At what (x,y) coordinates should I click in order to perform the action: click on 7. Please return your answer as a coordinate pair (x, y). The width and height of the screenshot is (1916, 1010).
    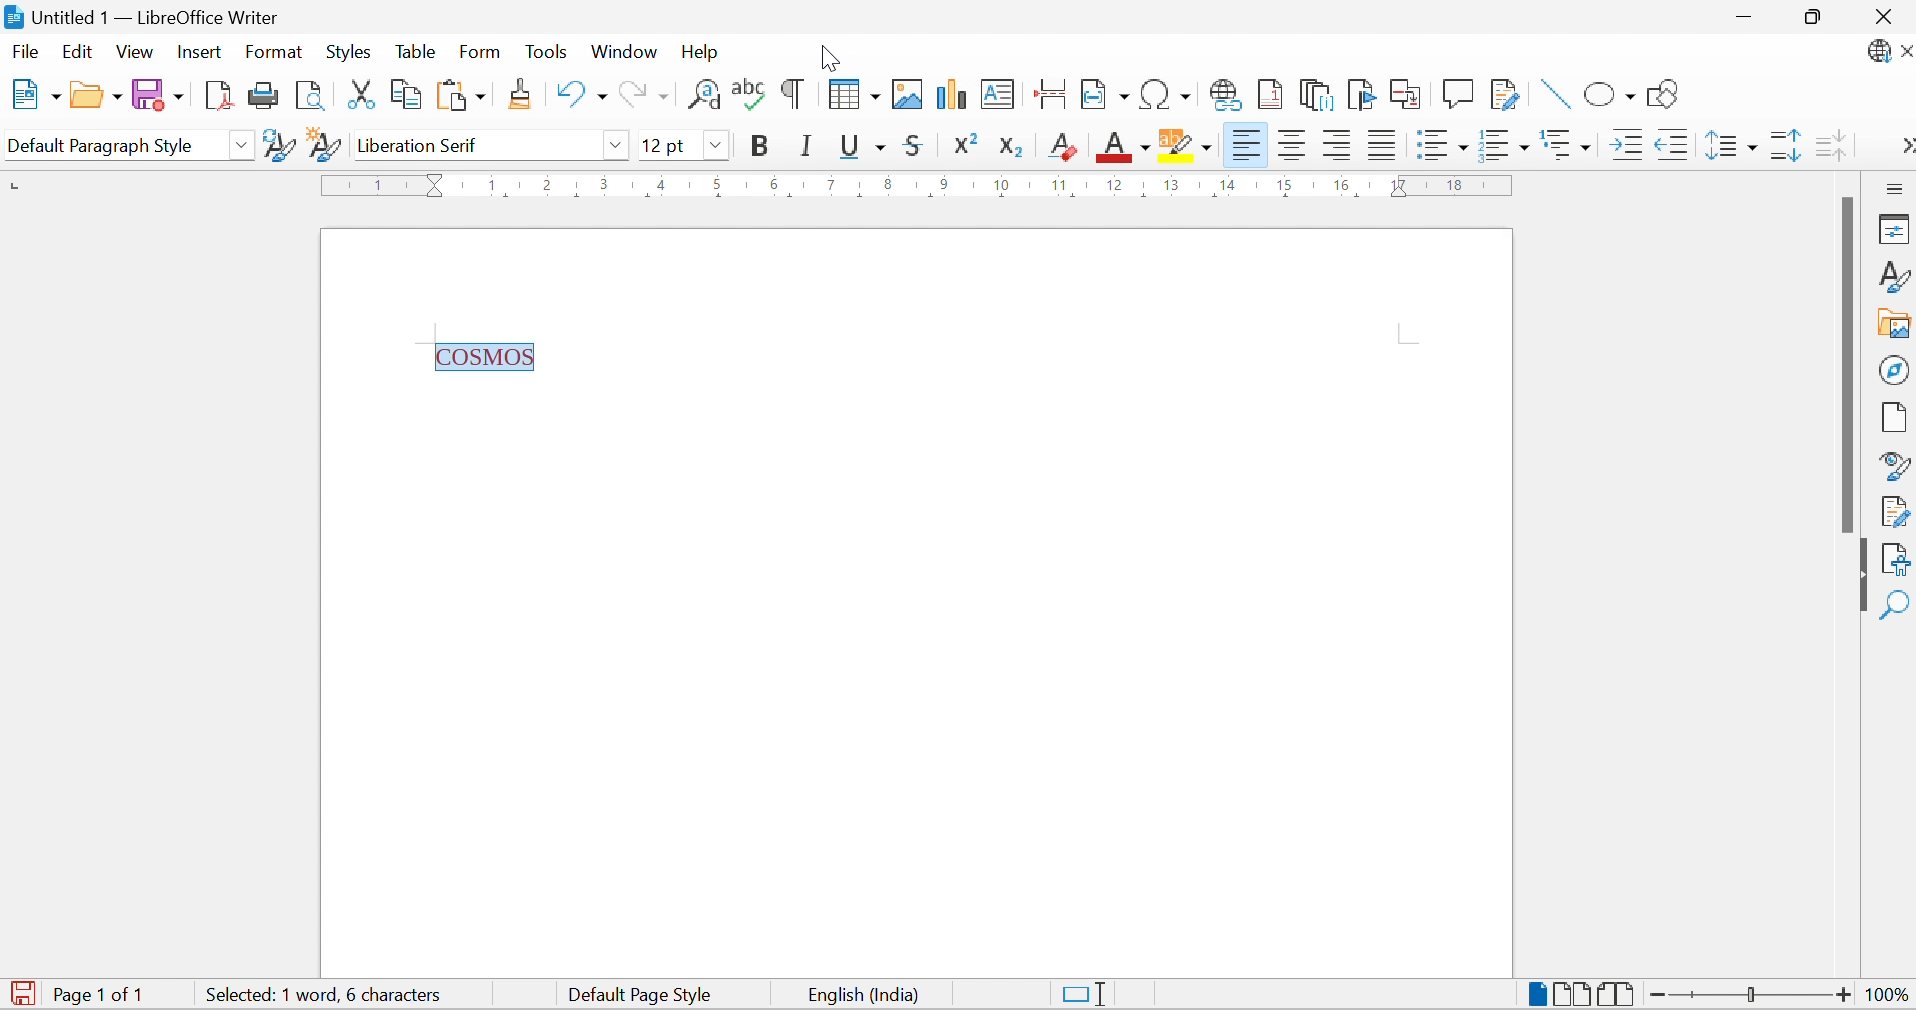
    Looking at the image, I should click on (829, 185).